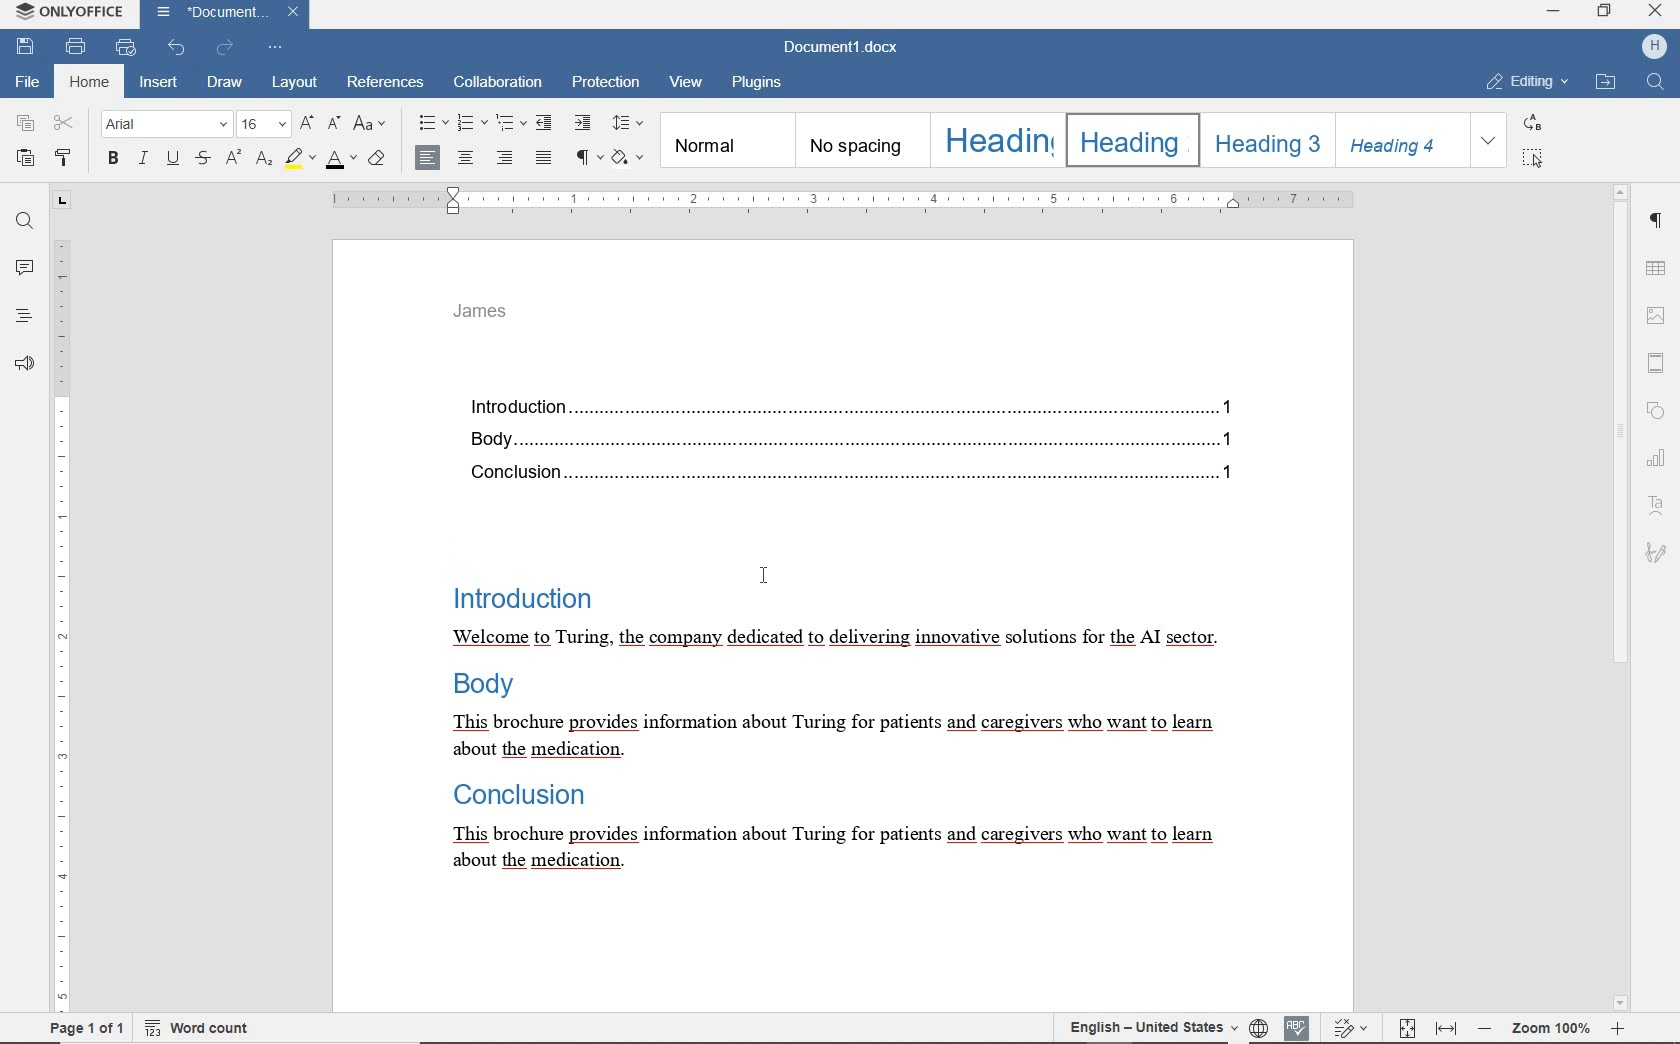  I want to click on Introduction.......................................................................................................................................1, so click(856, 406).